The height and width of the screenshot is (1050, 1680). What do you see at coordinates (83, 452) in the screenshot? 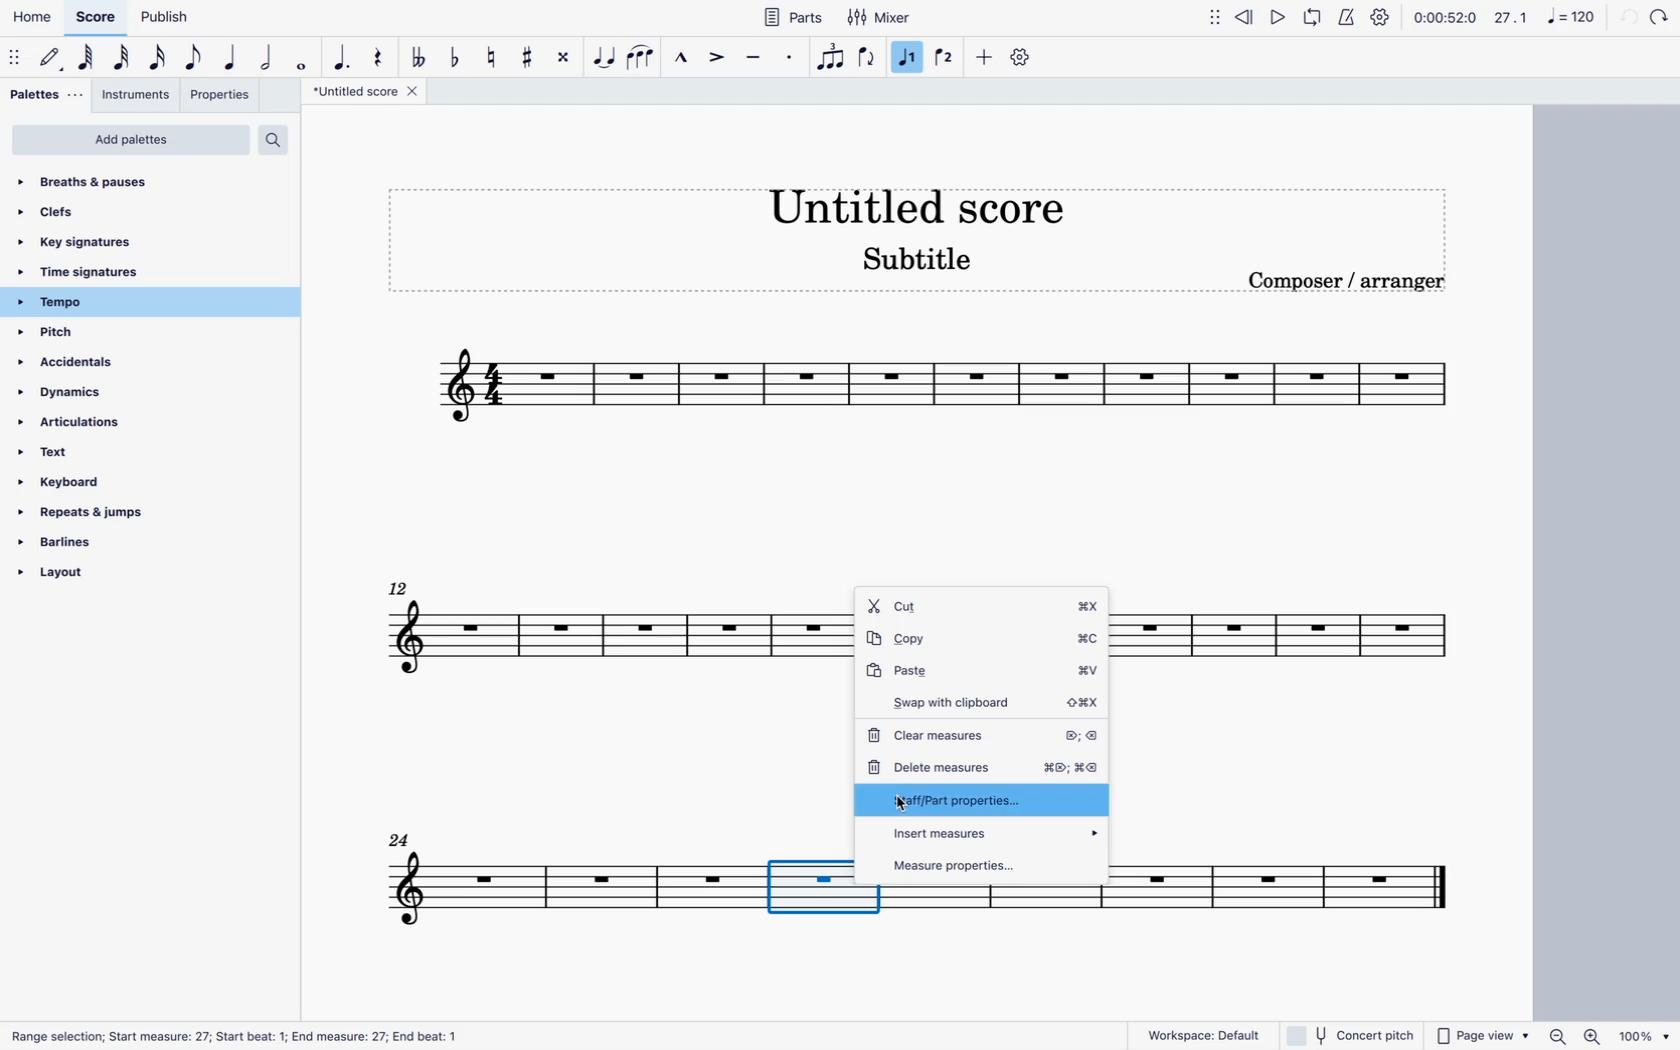
I see `text` at bounding box center [83, 452].